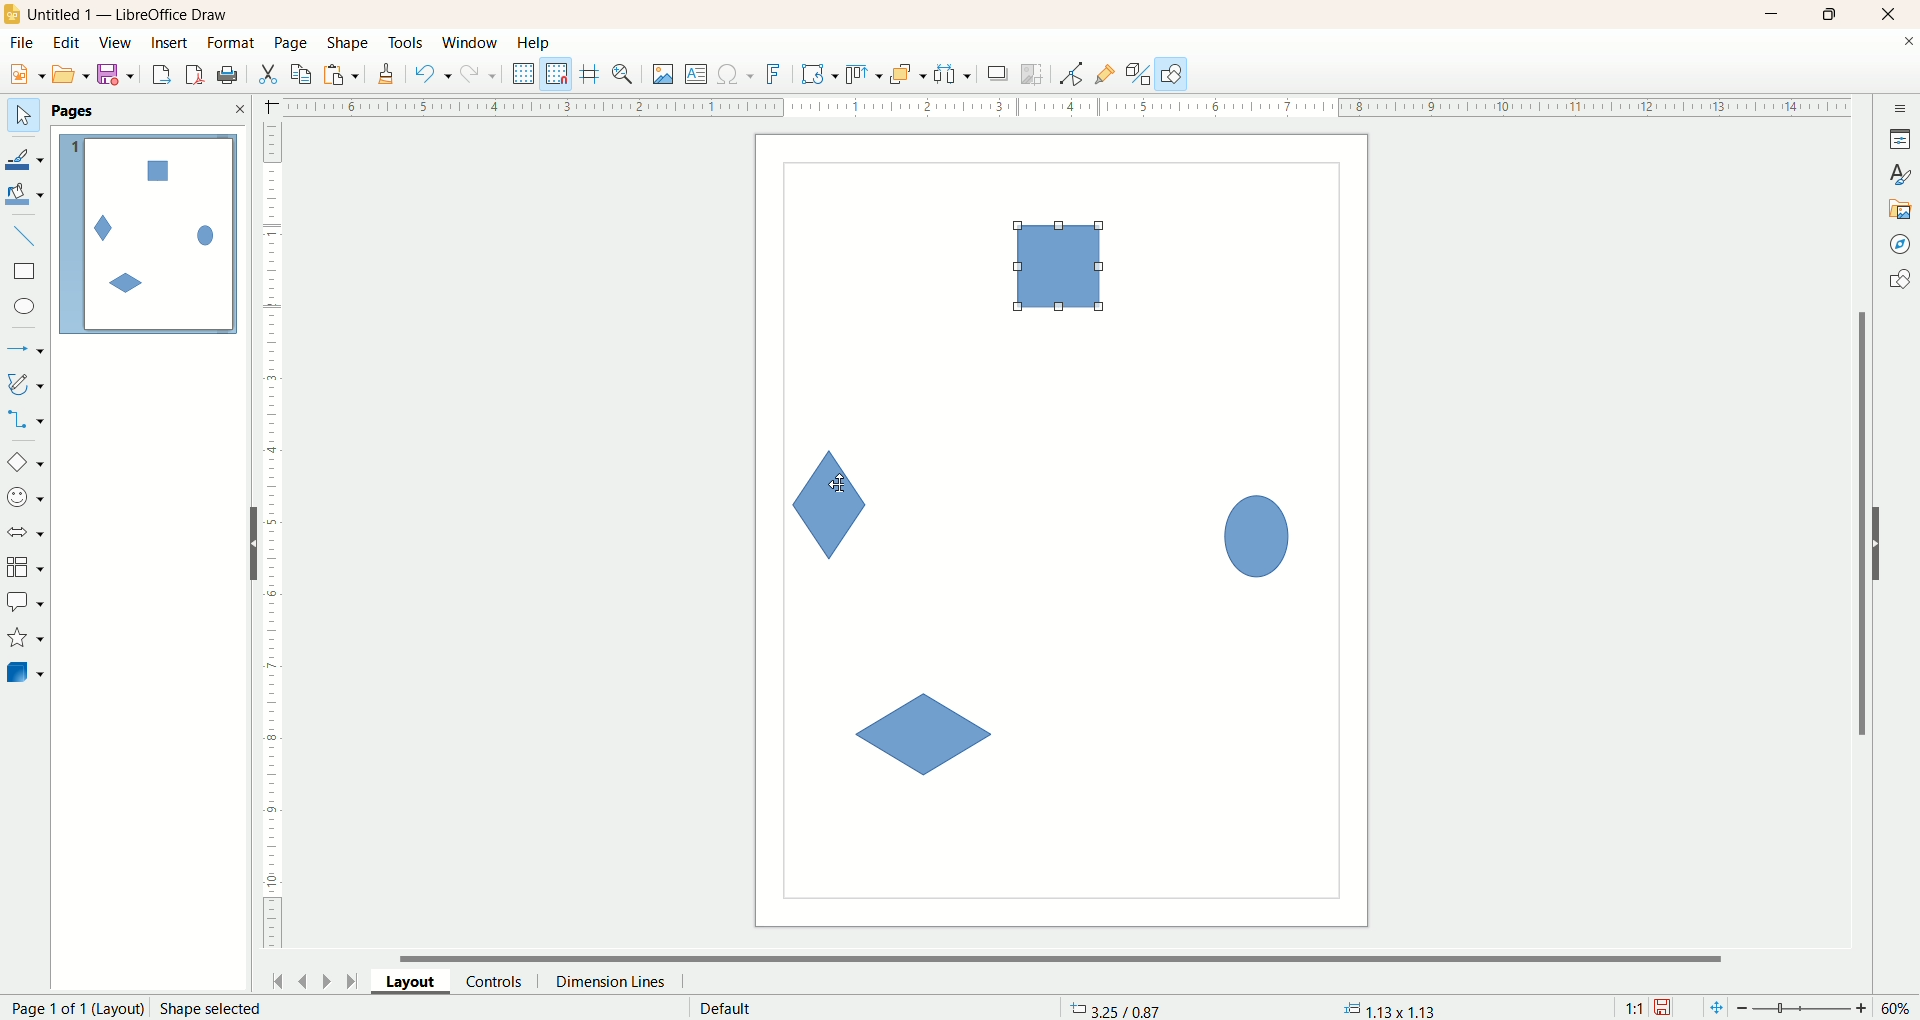  What do you see at coordinates (160, 71) in the screenshot?
I see `export` at bounding box center [160, 71].